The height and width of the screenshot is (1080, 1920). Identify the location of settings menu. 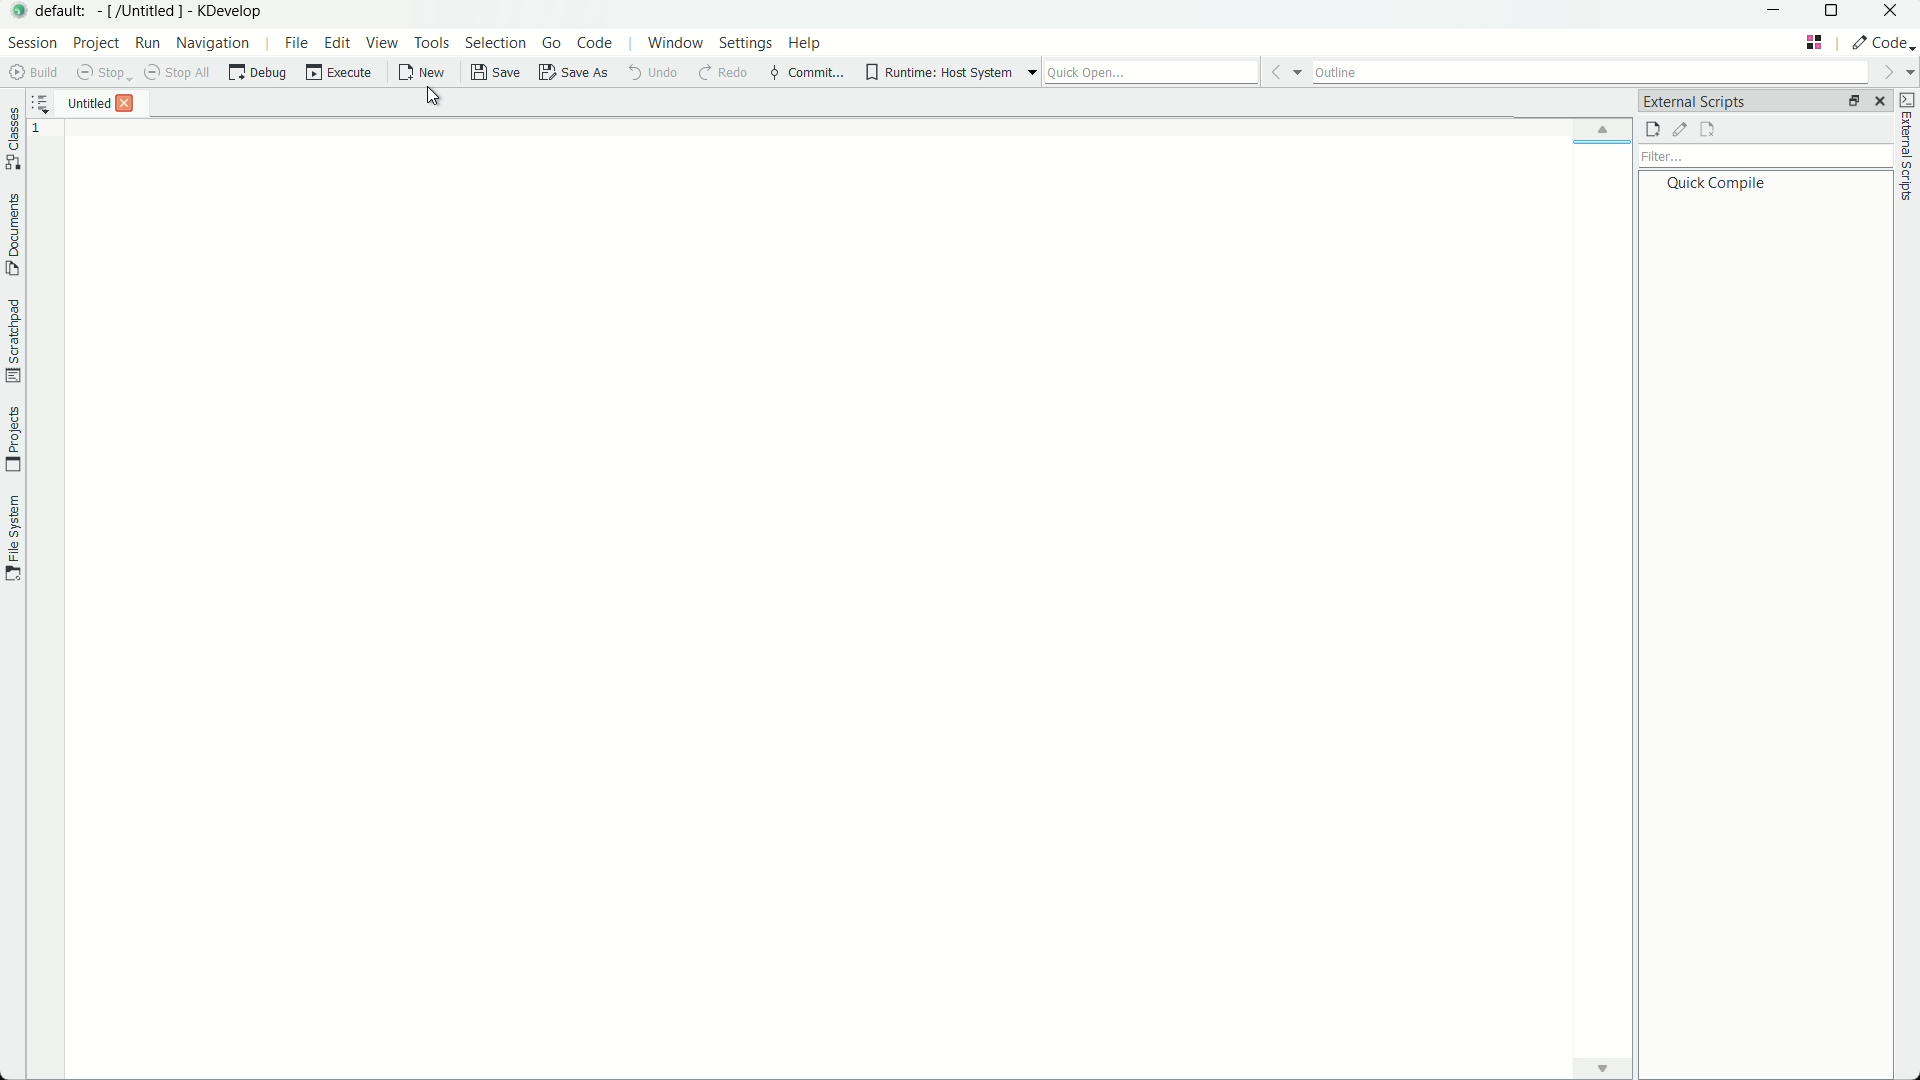
(745, 43).